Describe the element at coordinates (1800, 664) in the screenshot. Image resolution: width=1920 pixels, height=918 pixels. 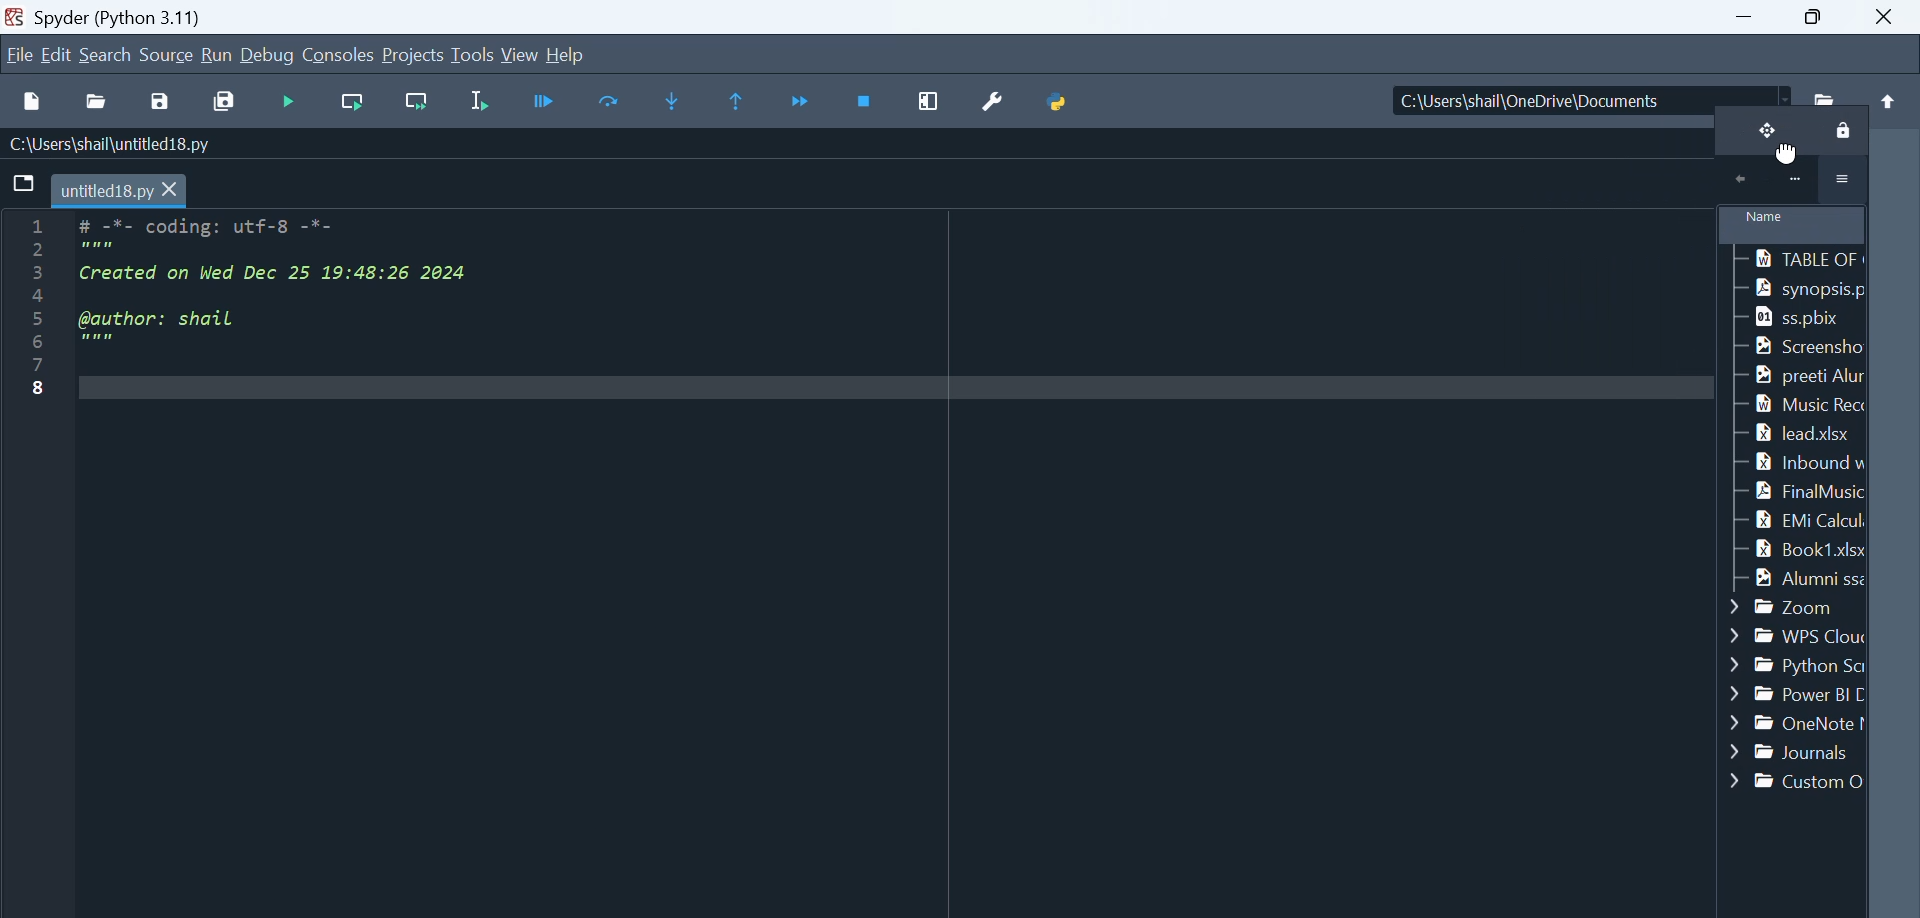
I see `Python Sci..` at that location.